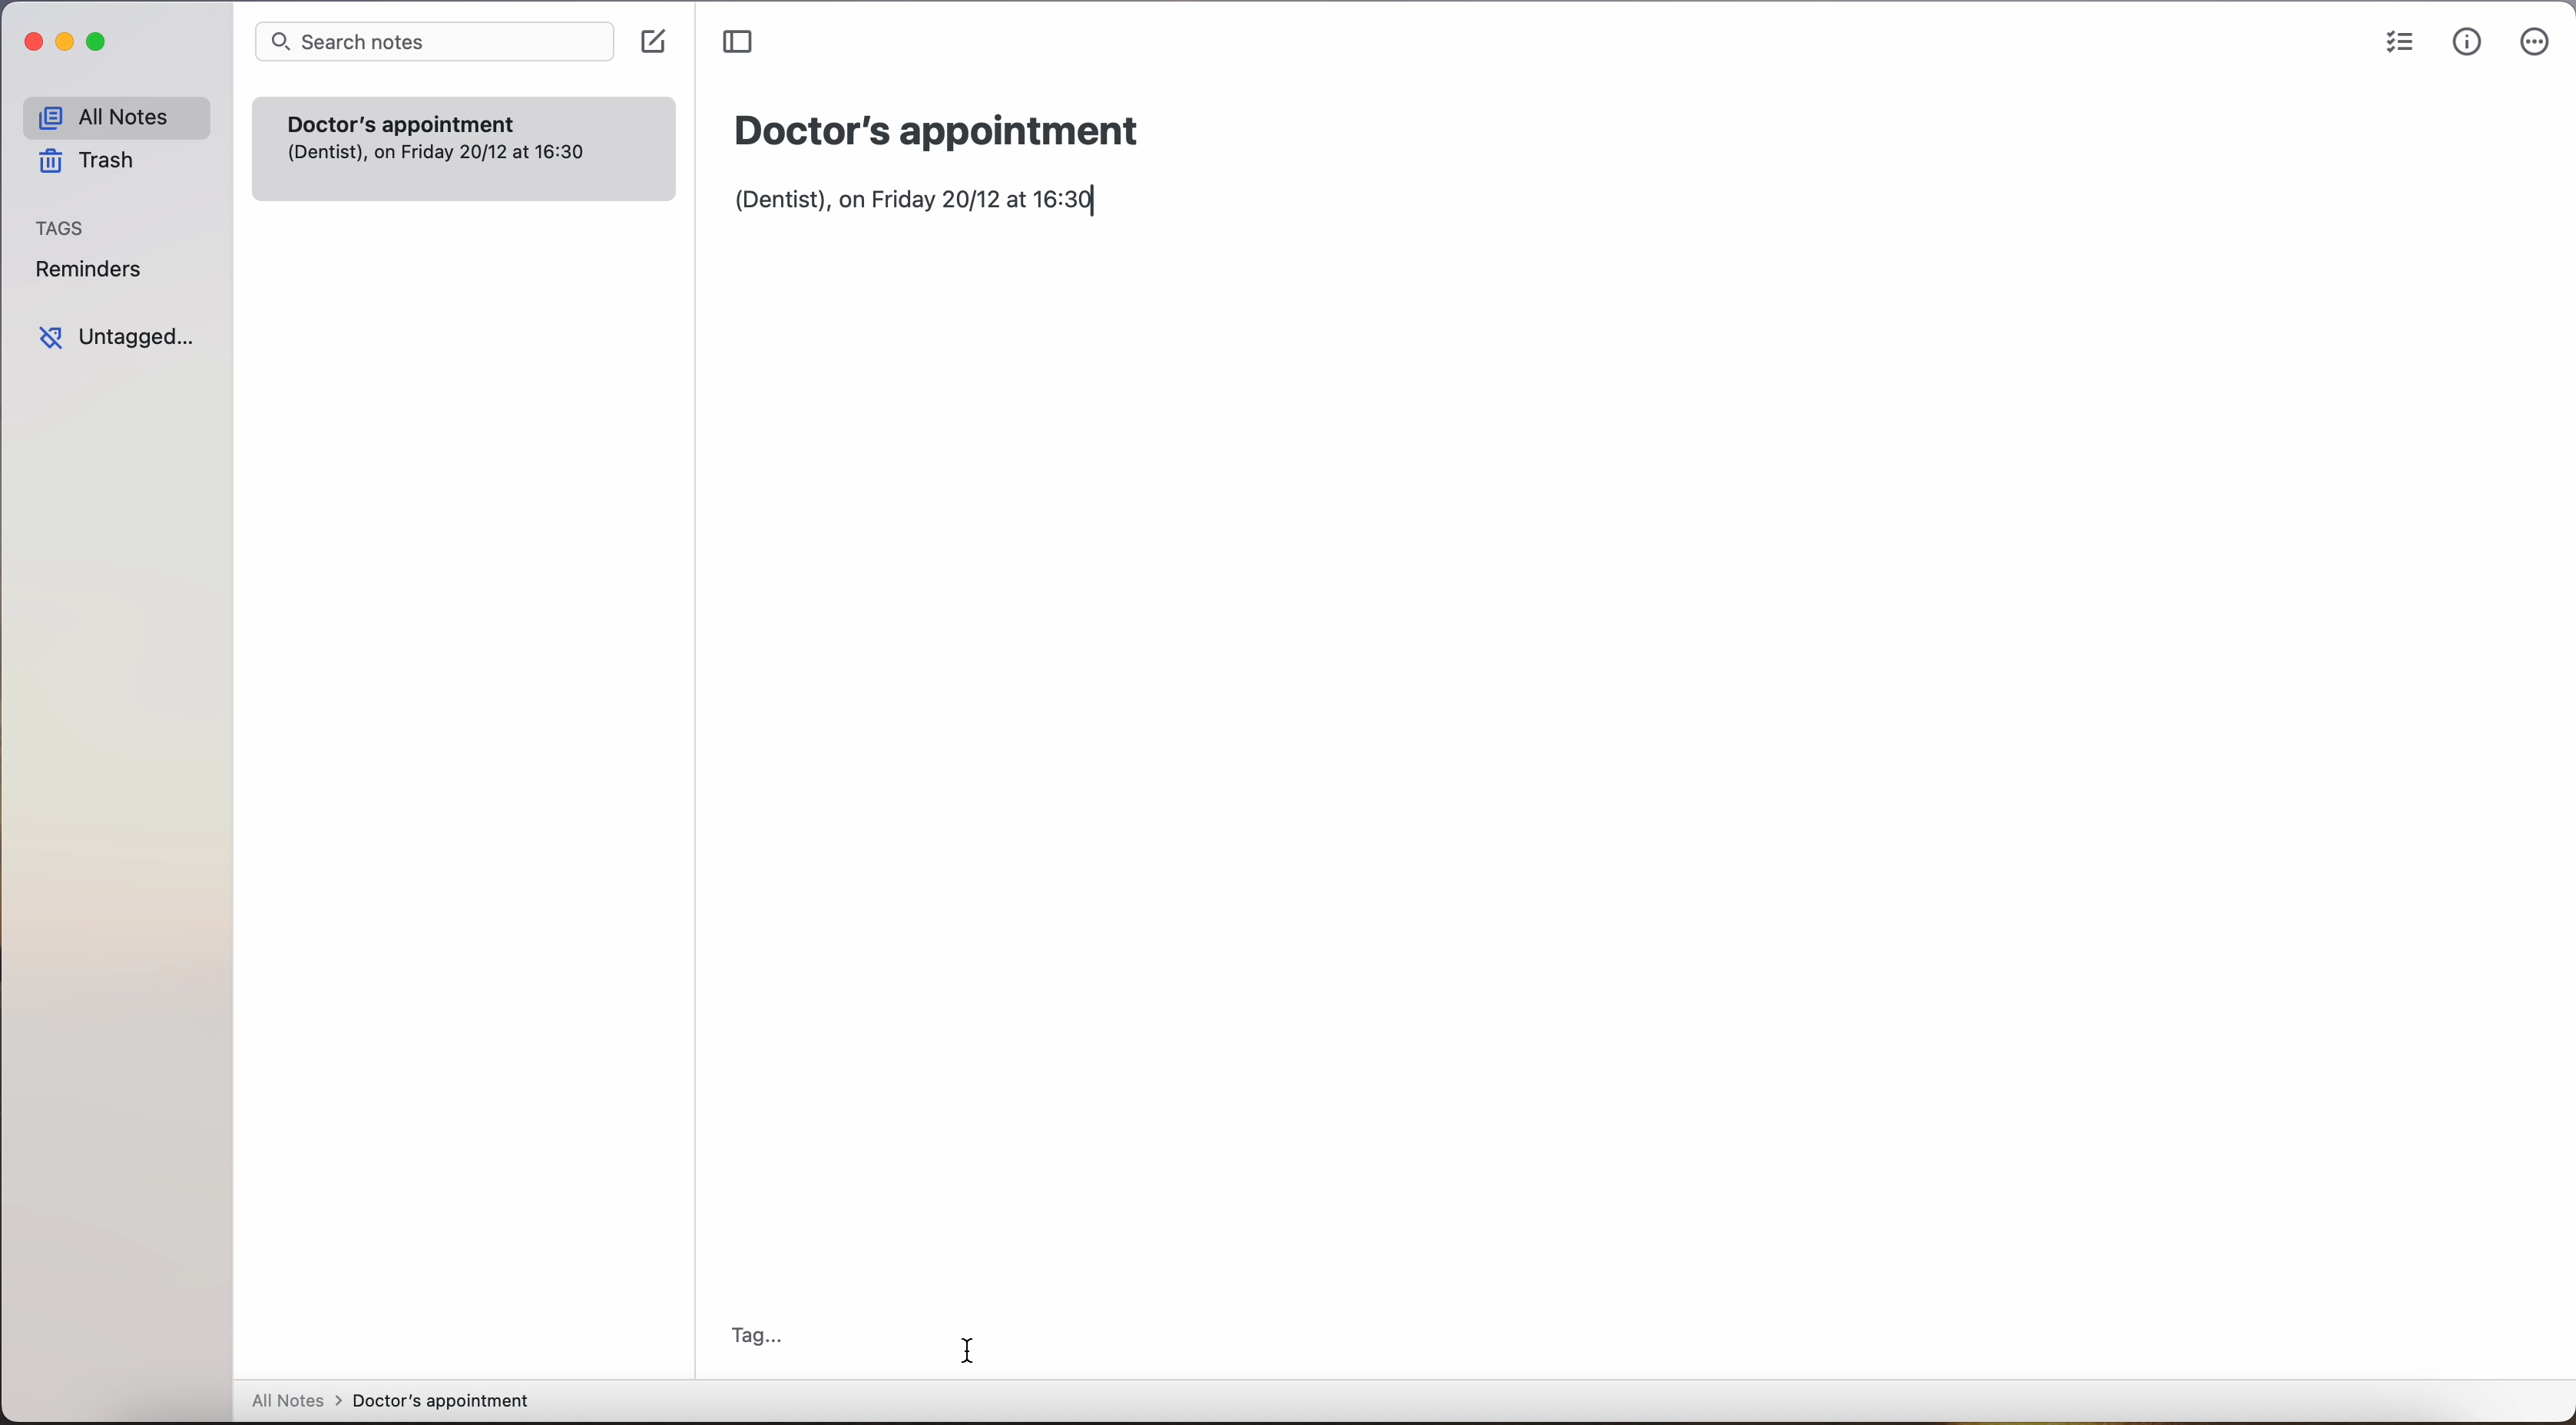 Image resolution: width=2576 pixels, height=1425 pixels. What do you see at coordinates (116, 116) in the screenshot?
I see `all notes` at bounding box center [116, 116].